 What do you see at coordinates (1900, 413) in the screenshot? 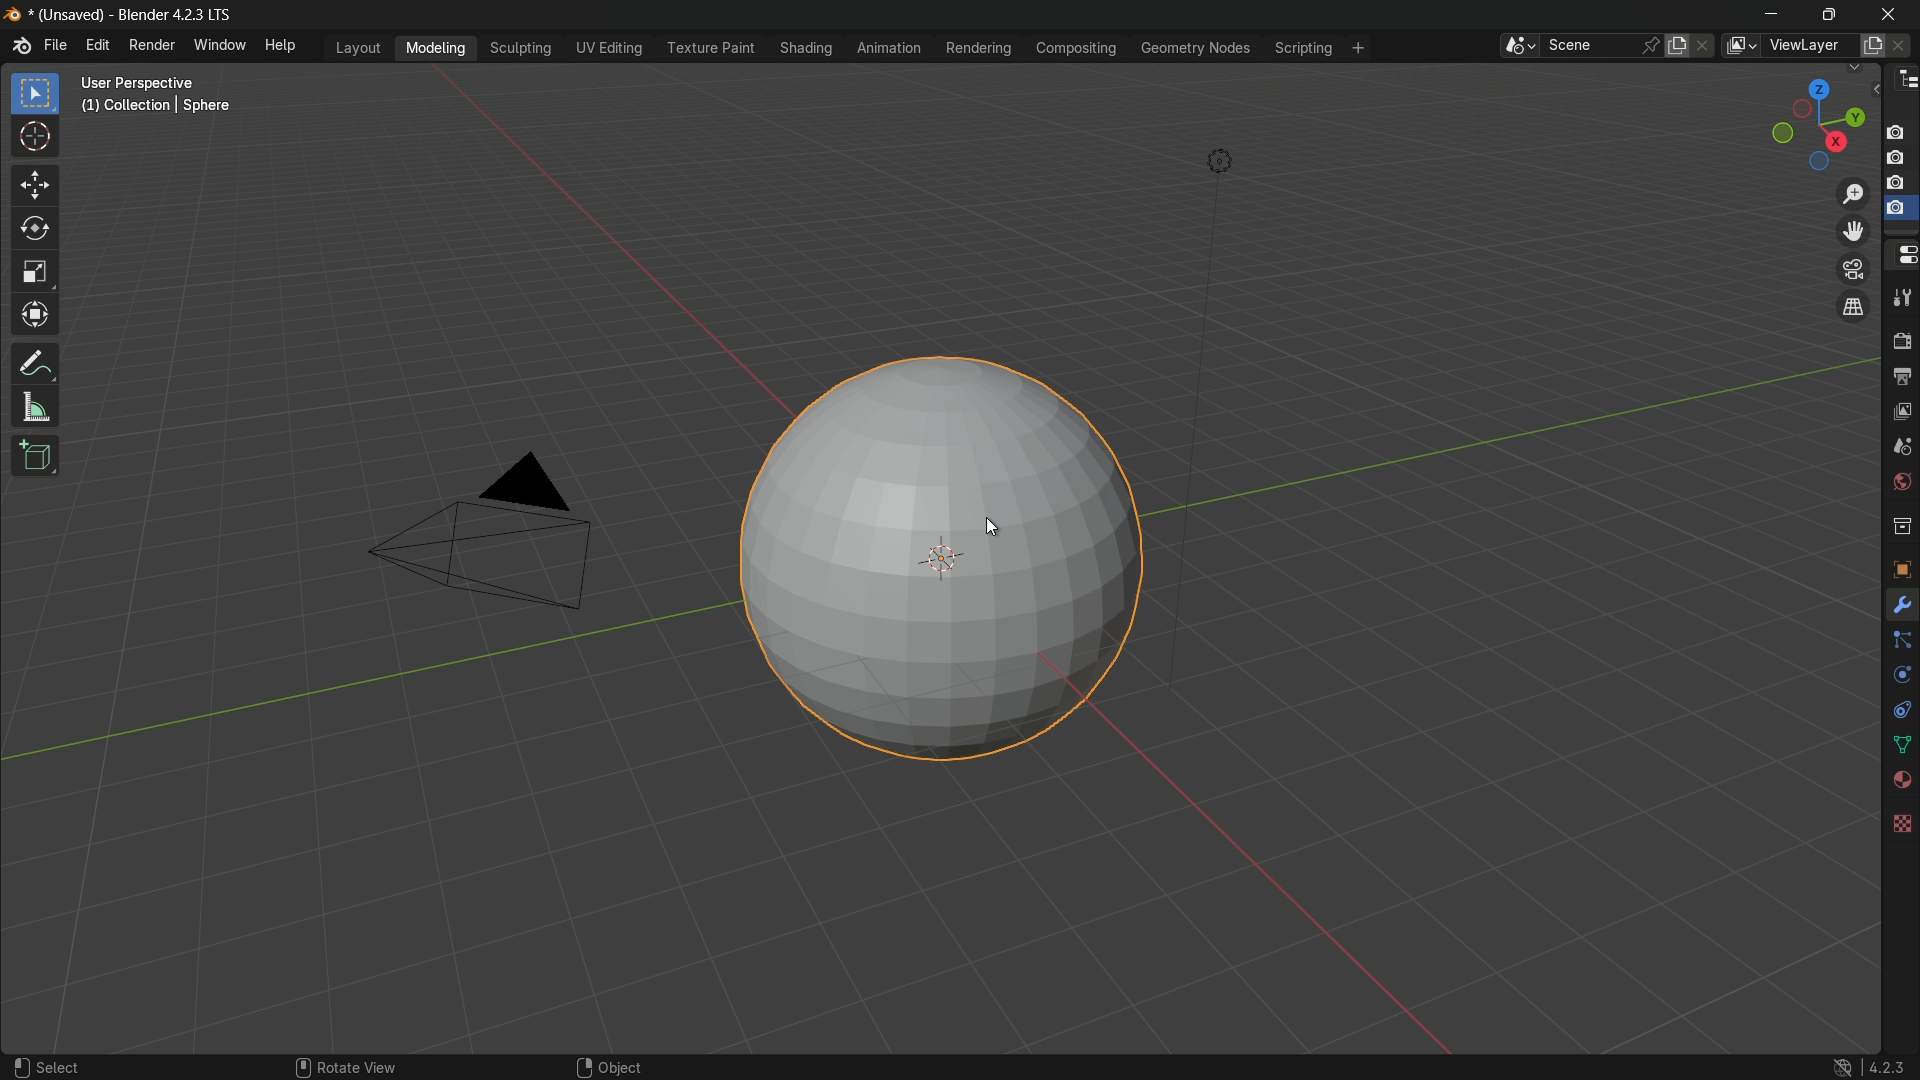
I see `view layer` at bounding box center [1900, 413].